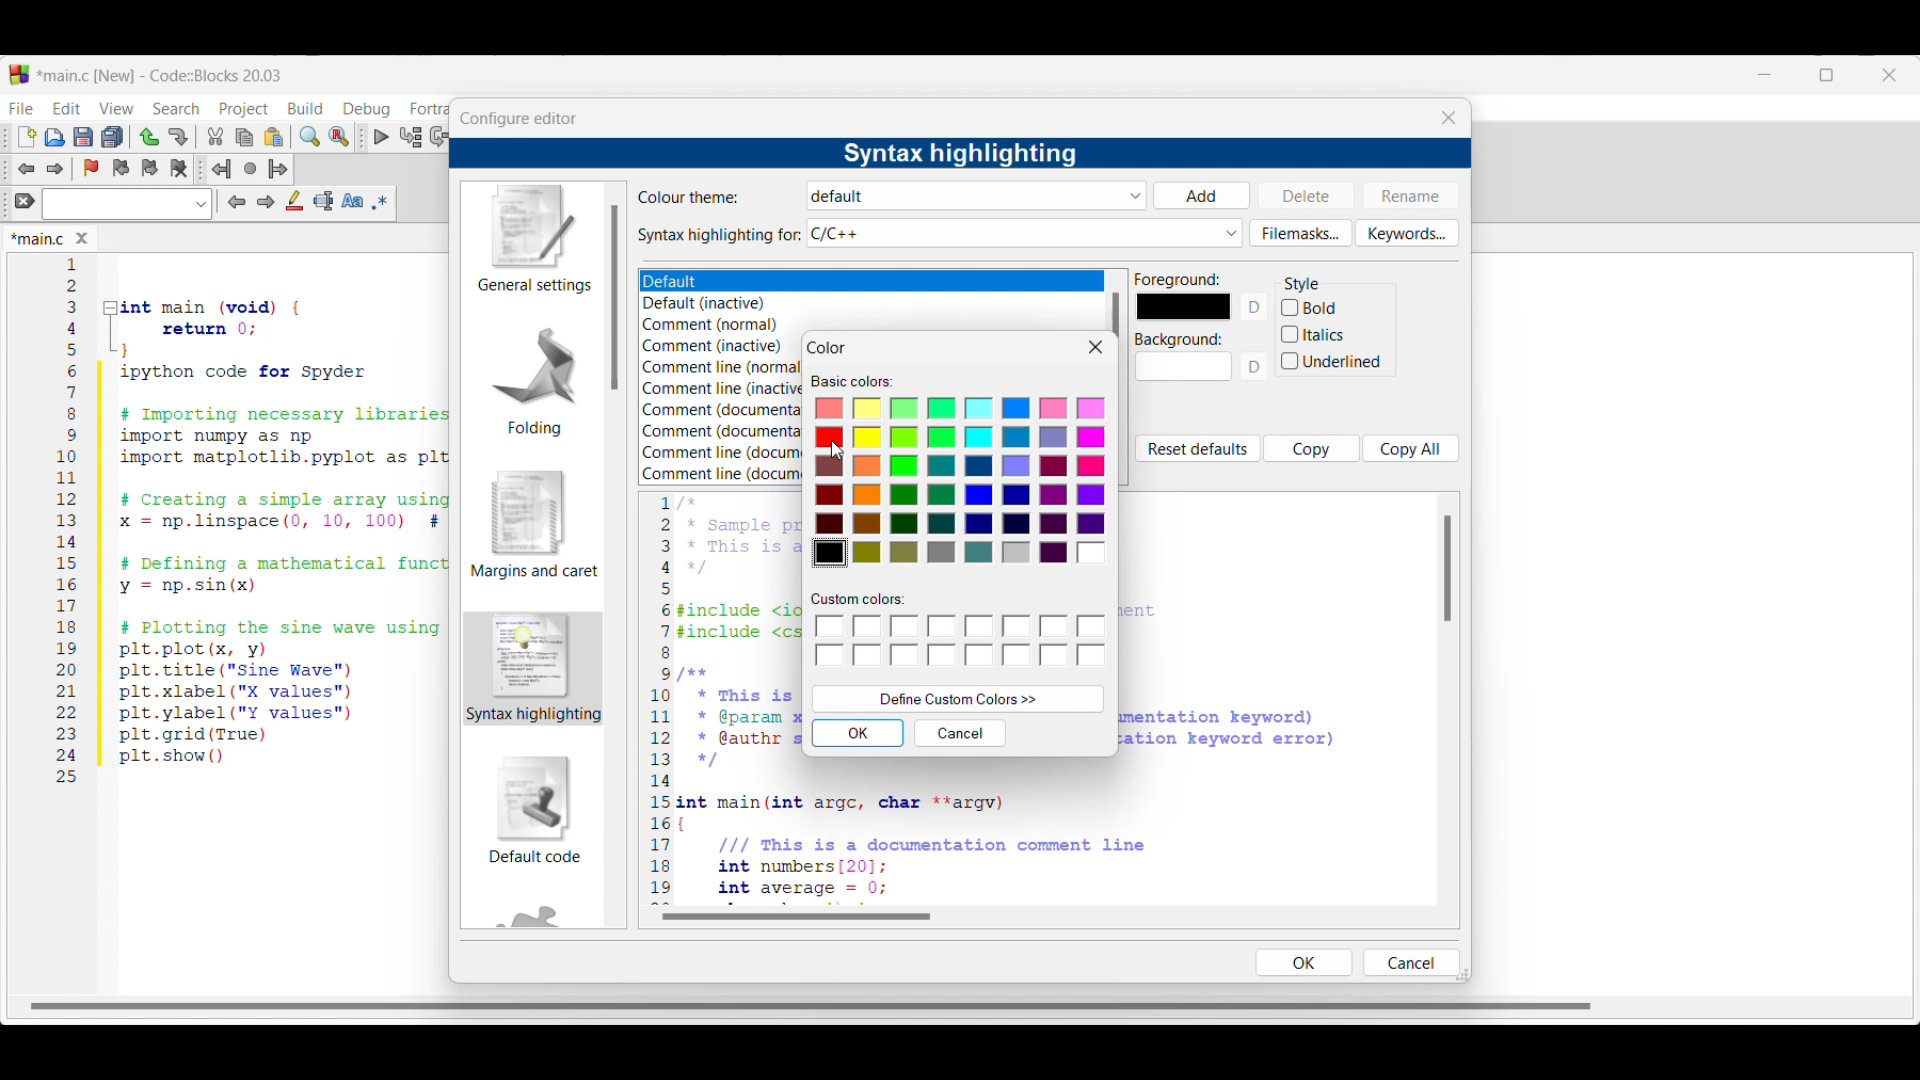 The width and height of the screenshot is (1920, 1080). I want to click on Indicates foreground color options, so click(1178, 279).